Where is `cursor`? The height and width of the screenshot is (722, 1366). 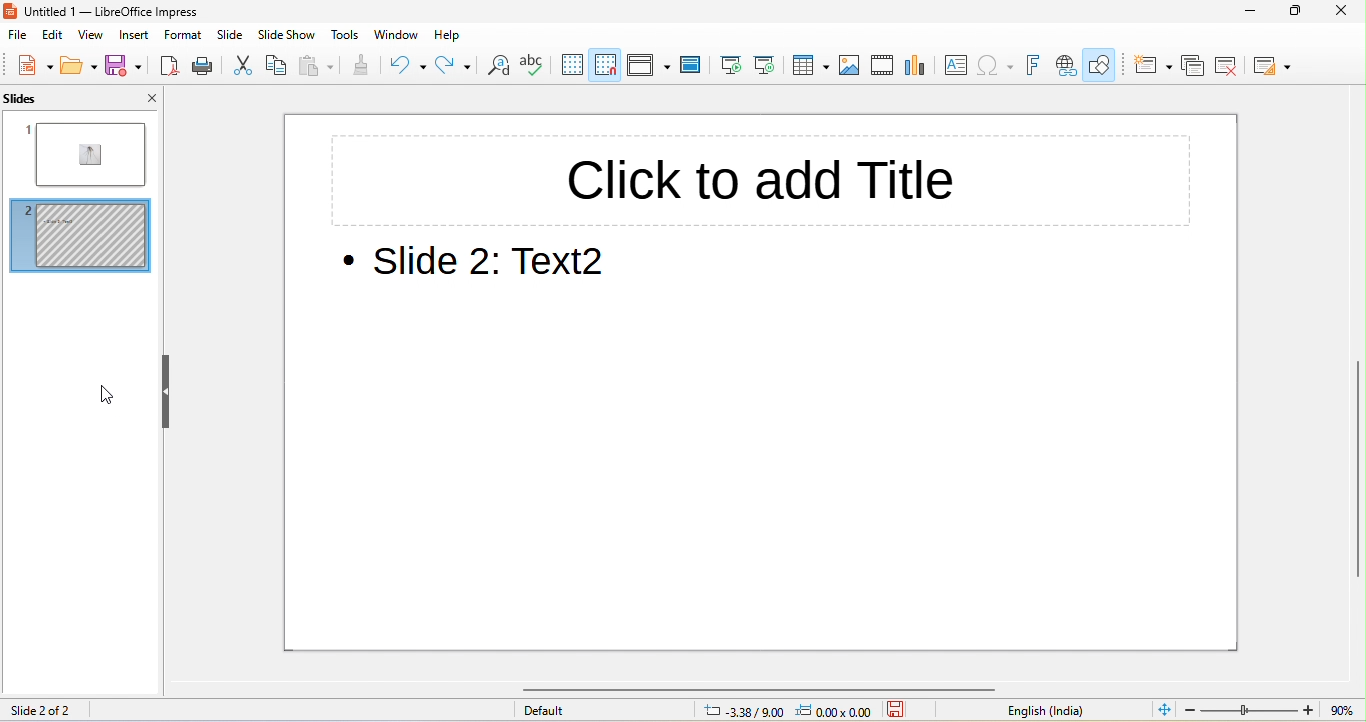 cursor is located at coordinates (108, 395).